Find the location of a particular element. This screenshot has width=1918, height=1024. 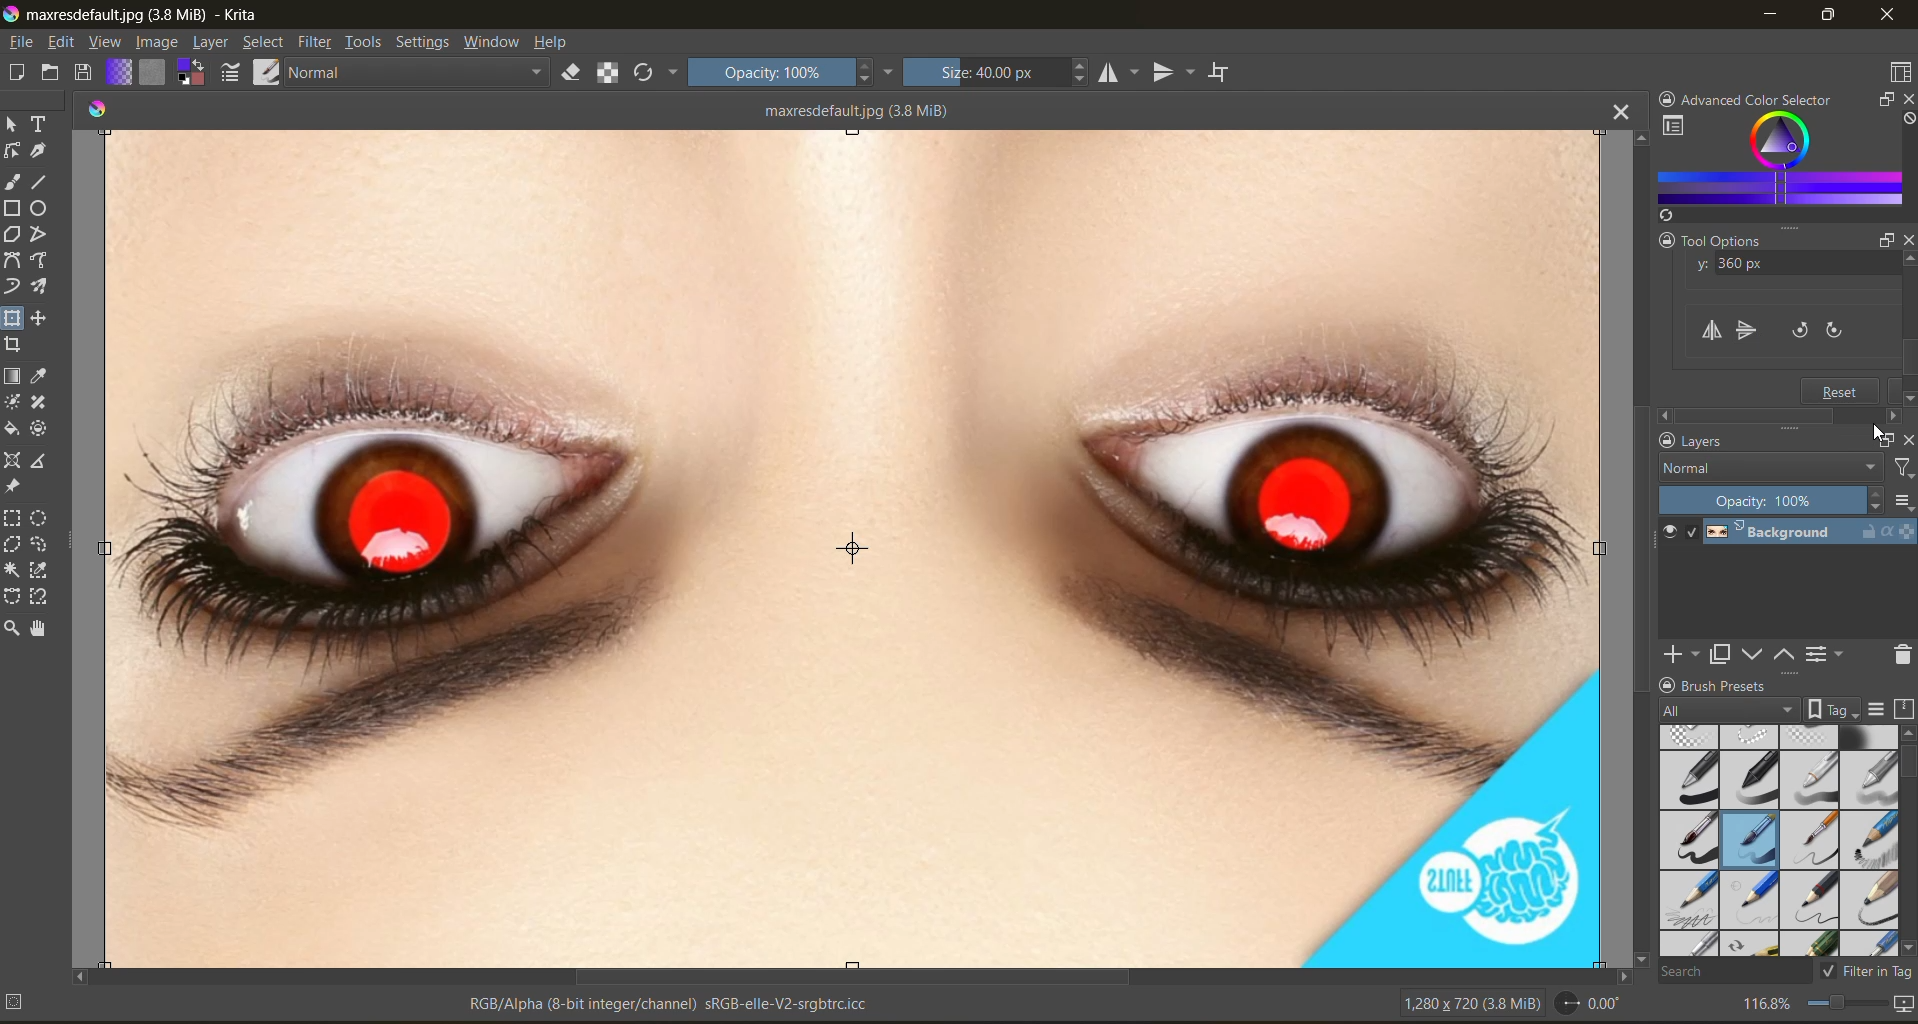

filter is located at coordinates (1900, 466).